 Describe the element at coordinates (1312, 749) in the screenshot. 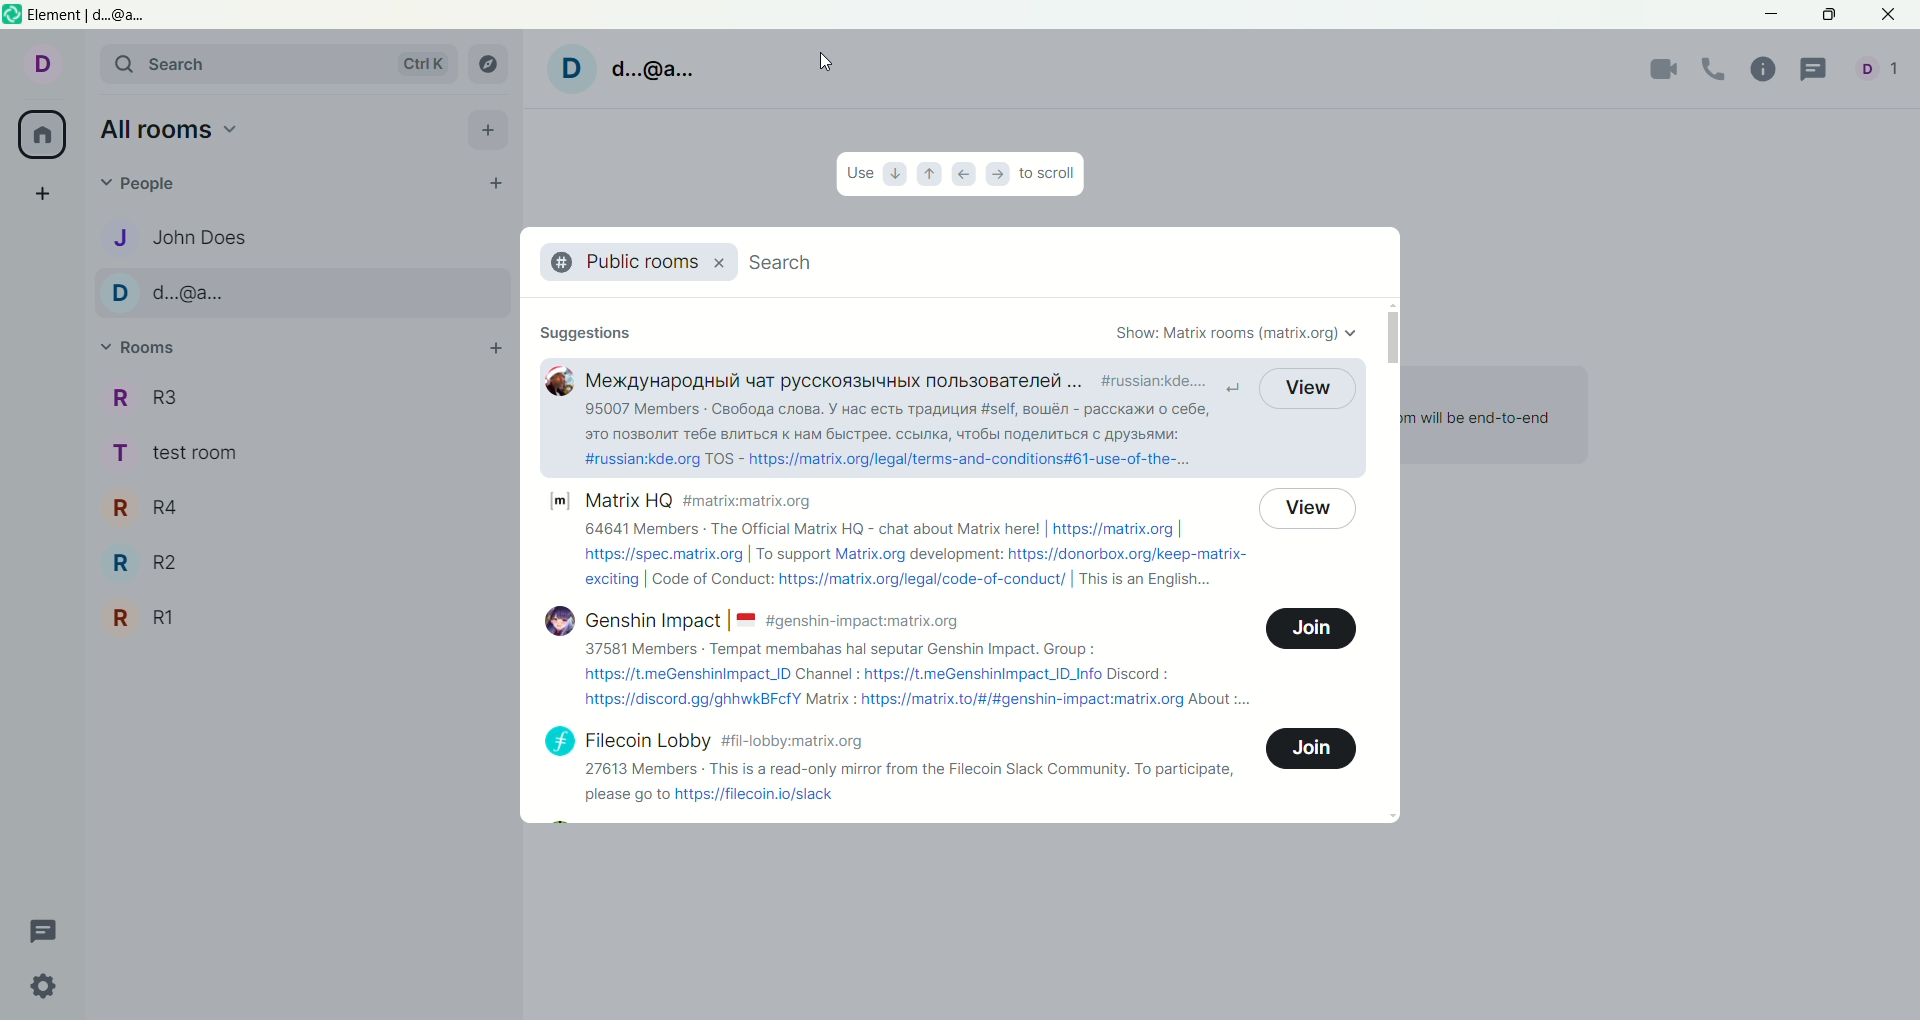

I see `join` at that location.